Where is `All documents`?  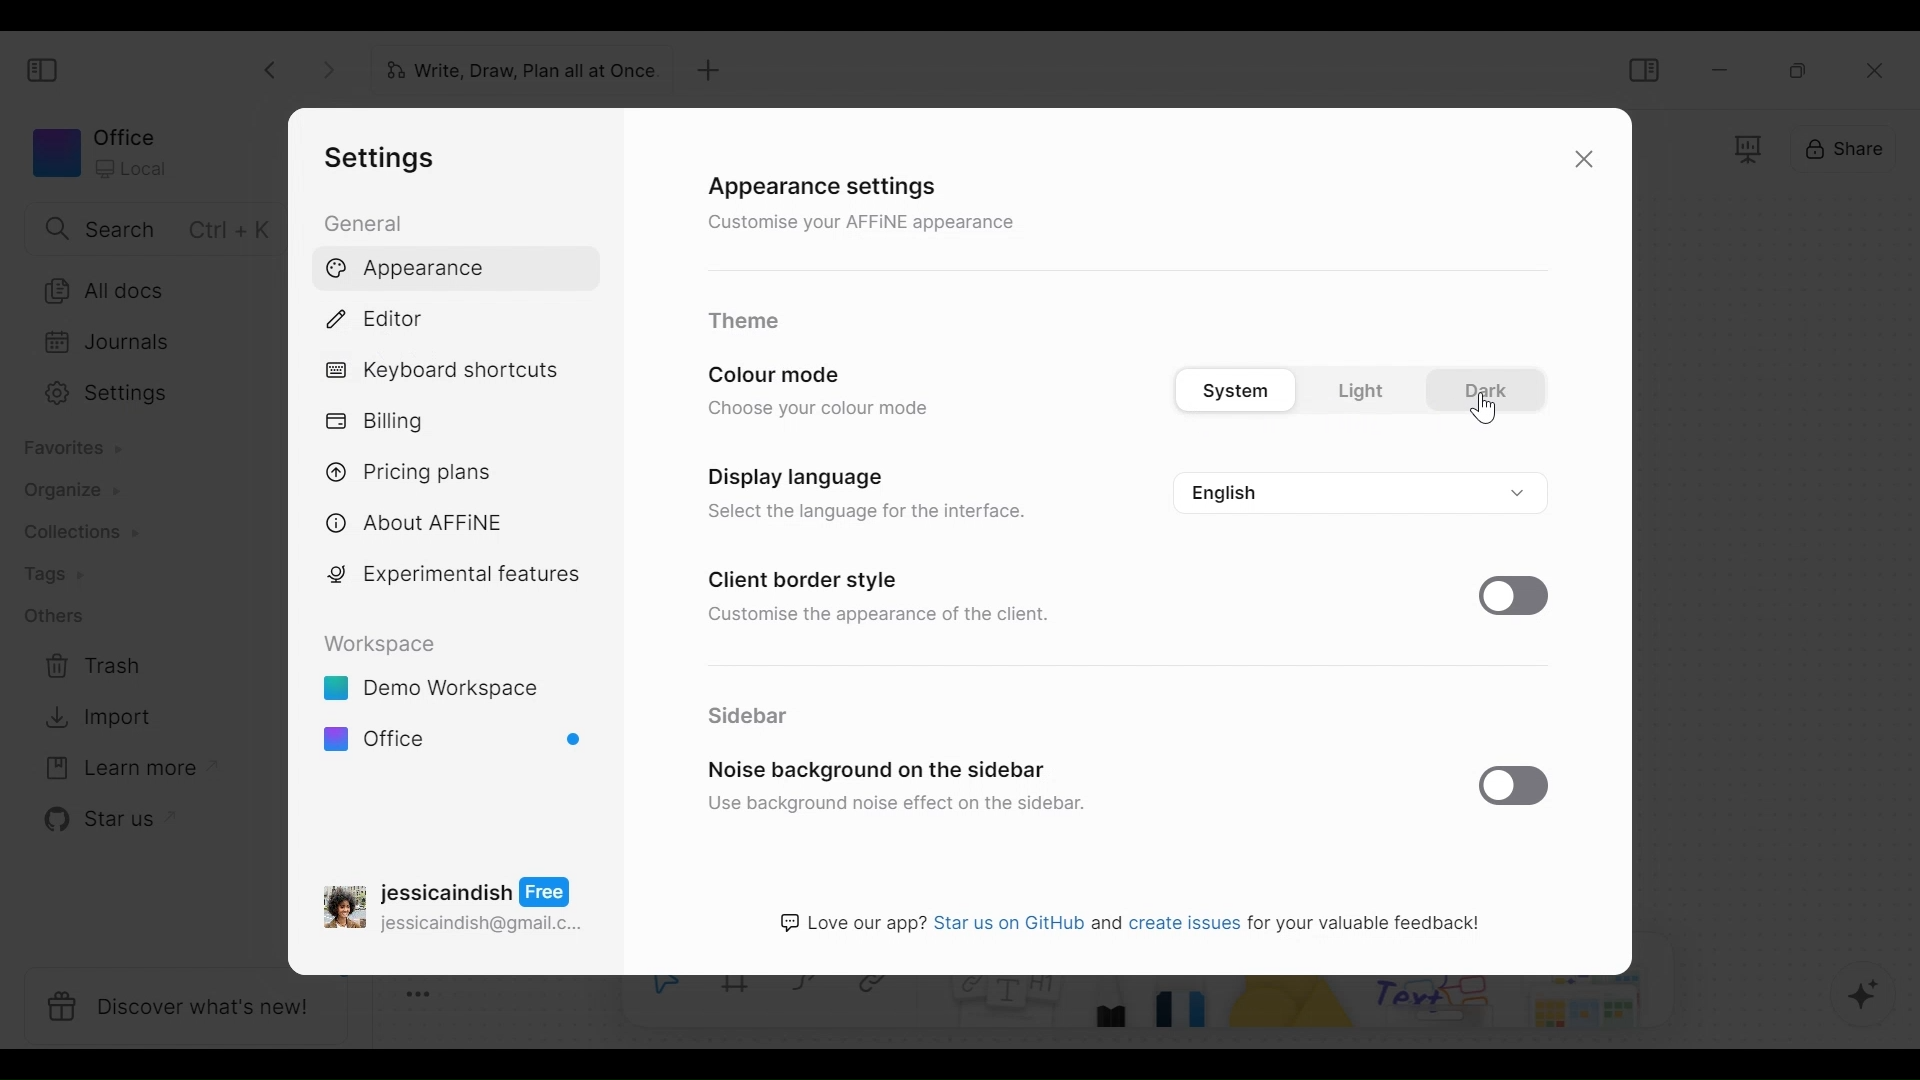
All documents is located at coordinates (103, 290).